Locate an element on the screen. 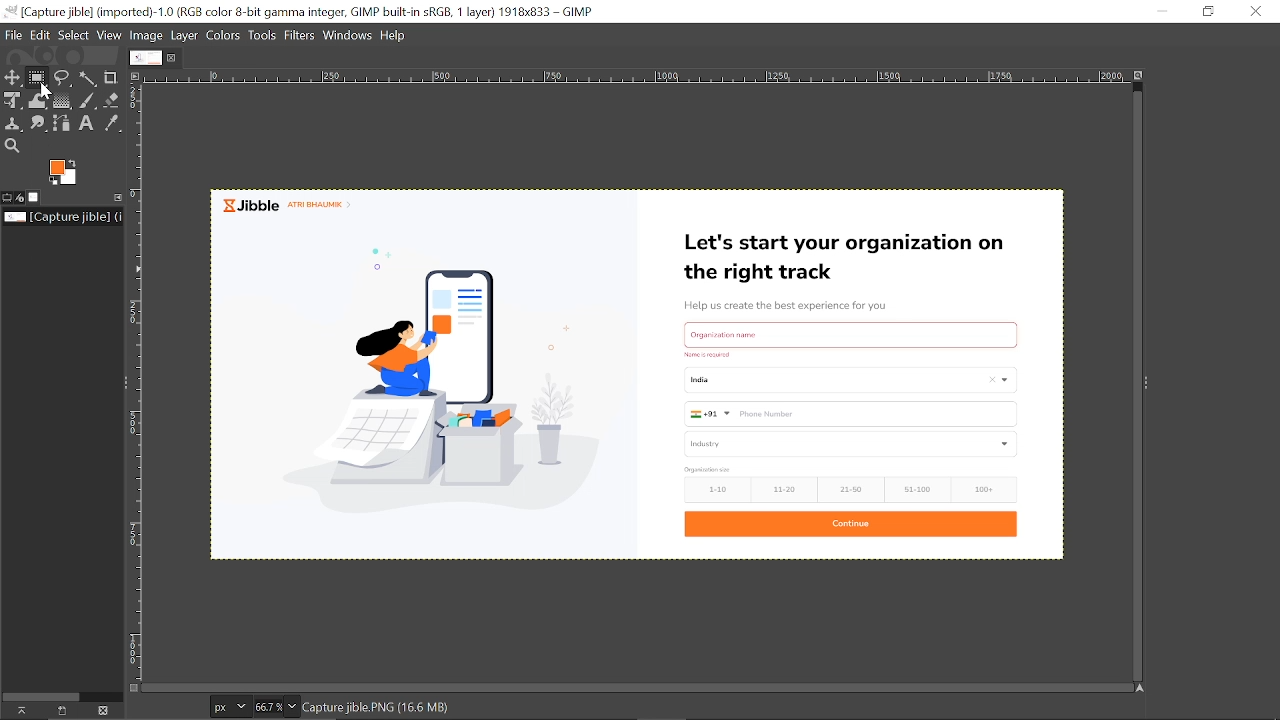 The height and width of the screenshot is (720, 1280). Free select tool is located at coordinates (64, 78).